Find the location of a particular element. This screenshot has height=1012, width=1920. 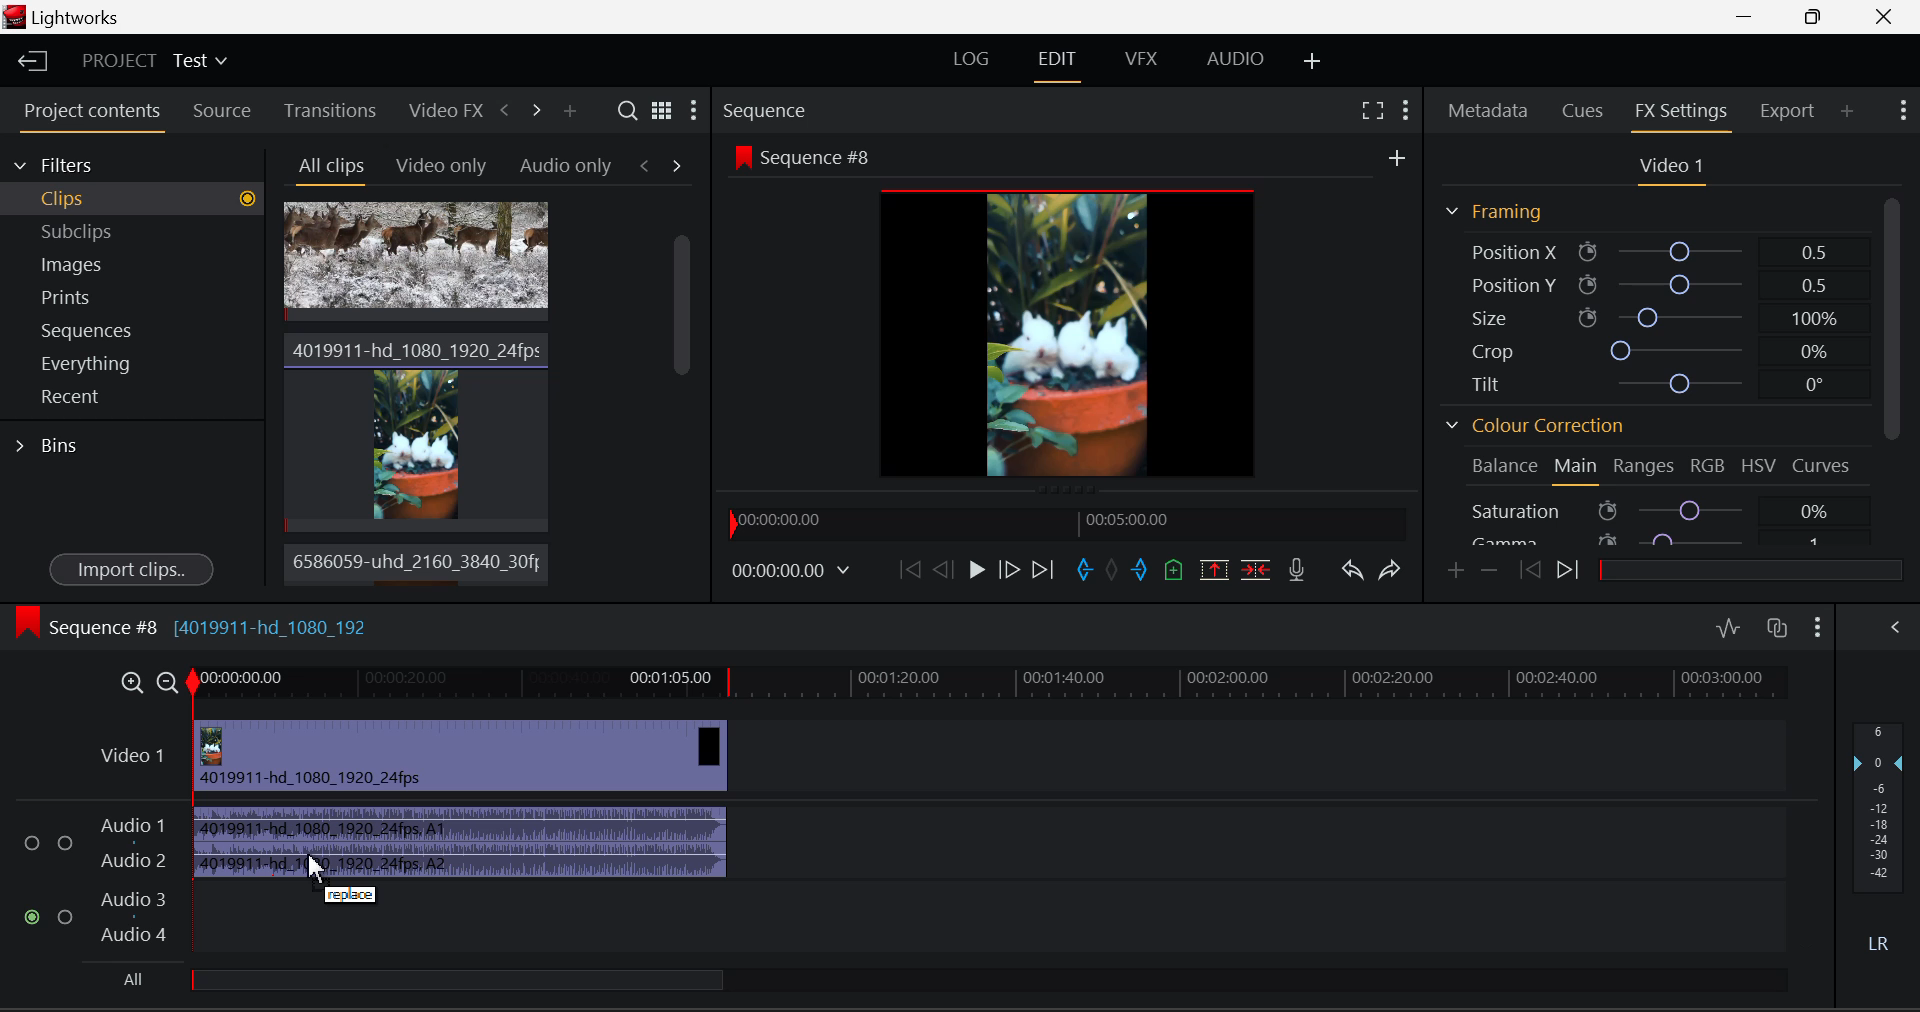

Clips Open is located at coordinates (132, 199).